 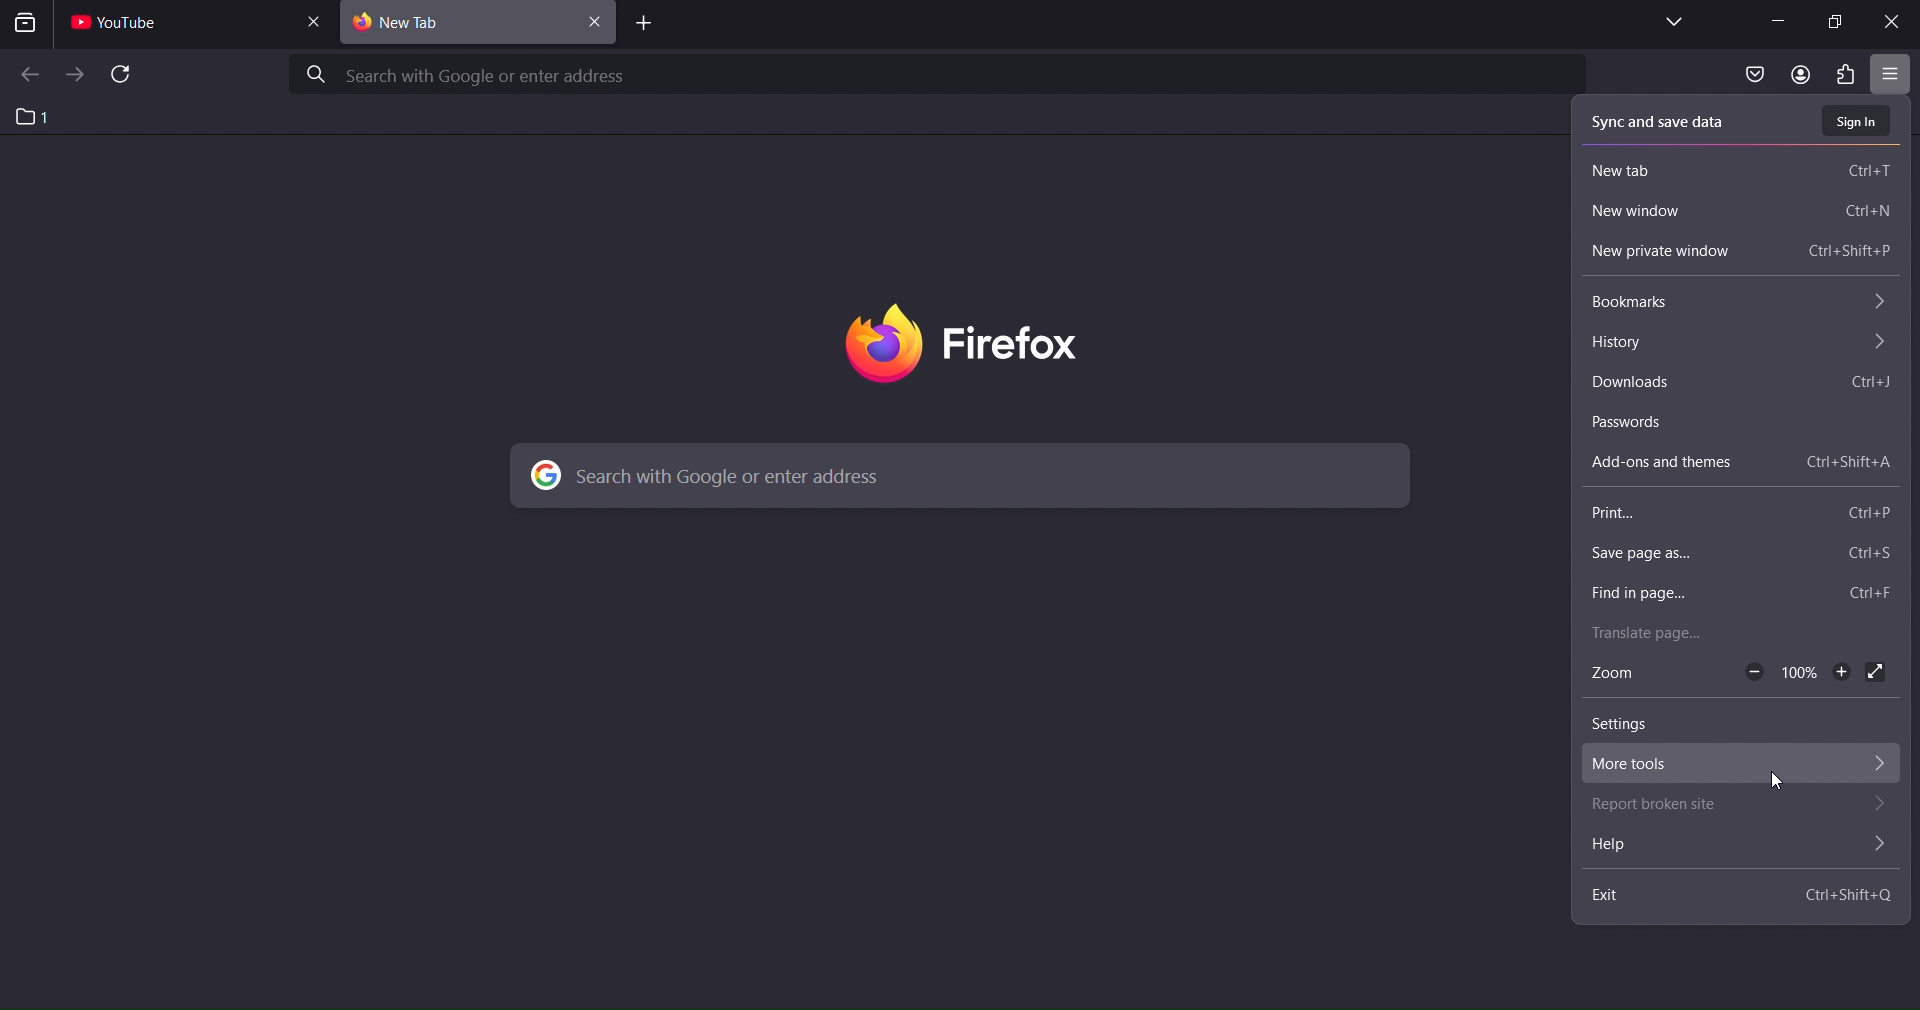 I want to click on image, so click(x=1012, y=343).